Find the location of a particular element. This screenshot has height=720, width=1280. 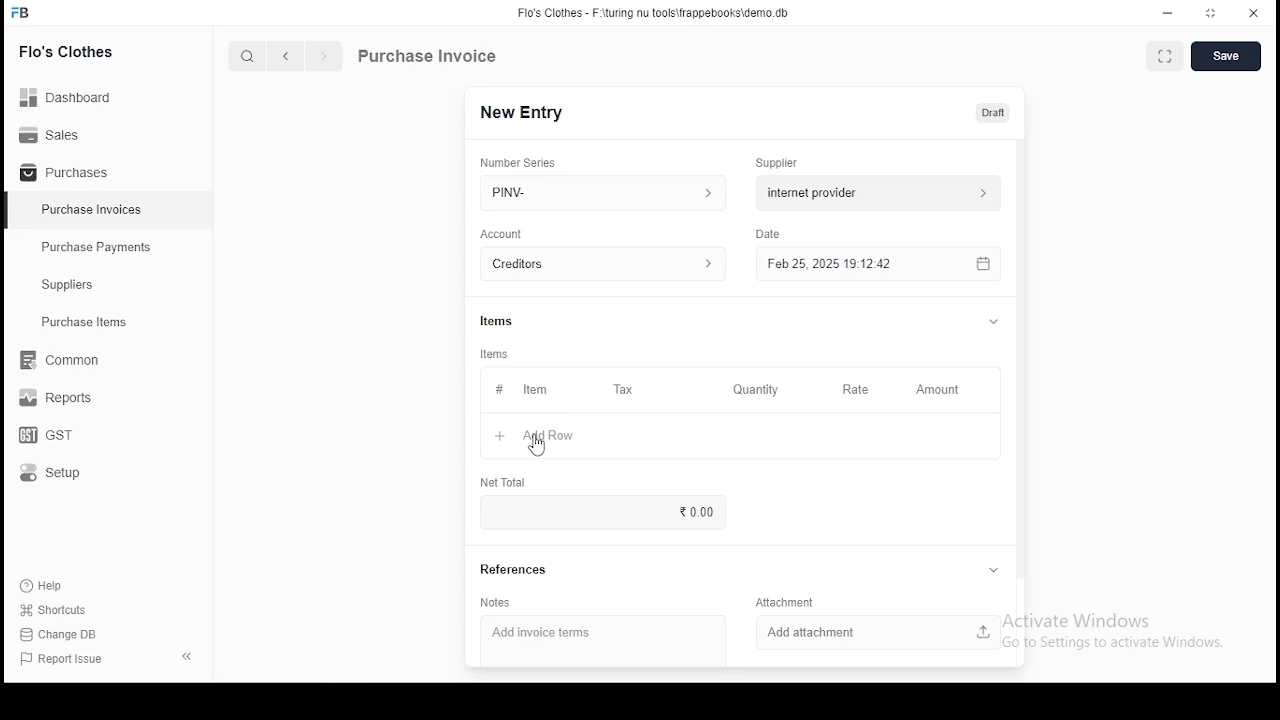

feb 25, 2025 19:12:42 is located at coordinates (877, 264).